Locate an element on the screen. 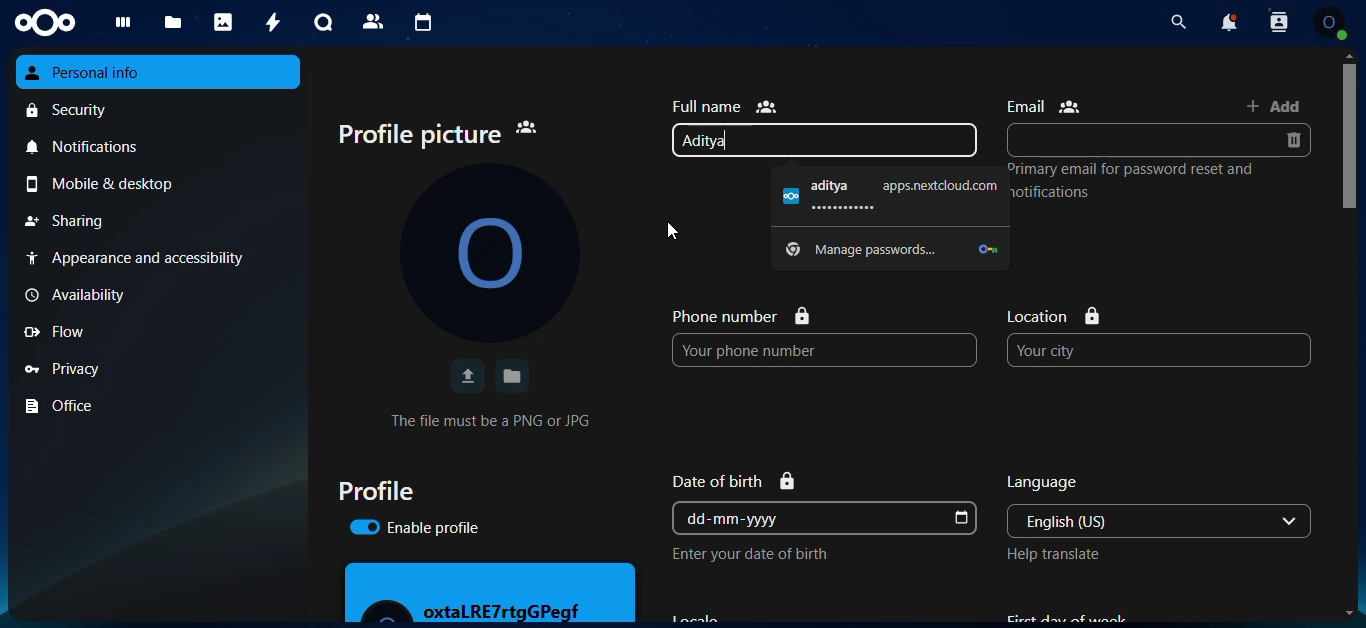 This screenshot has height=628, width=1366. photos is located at coordinates (221, 22).